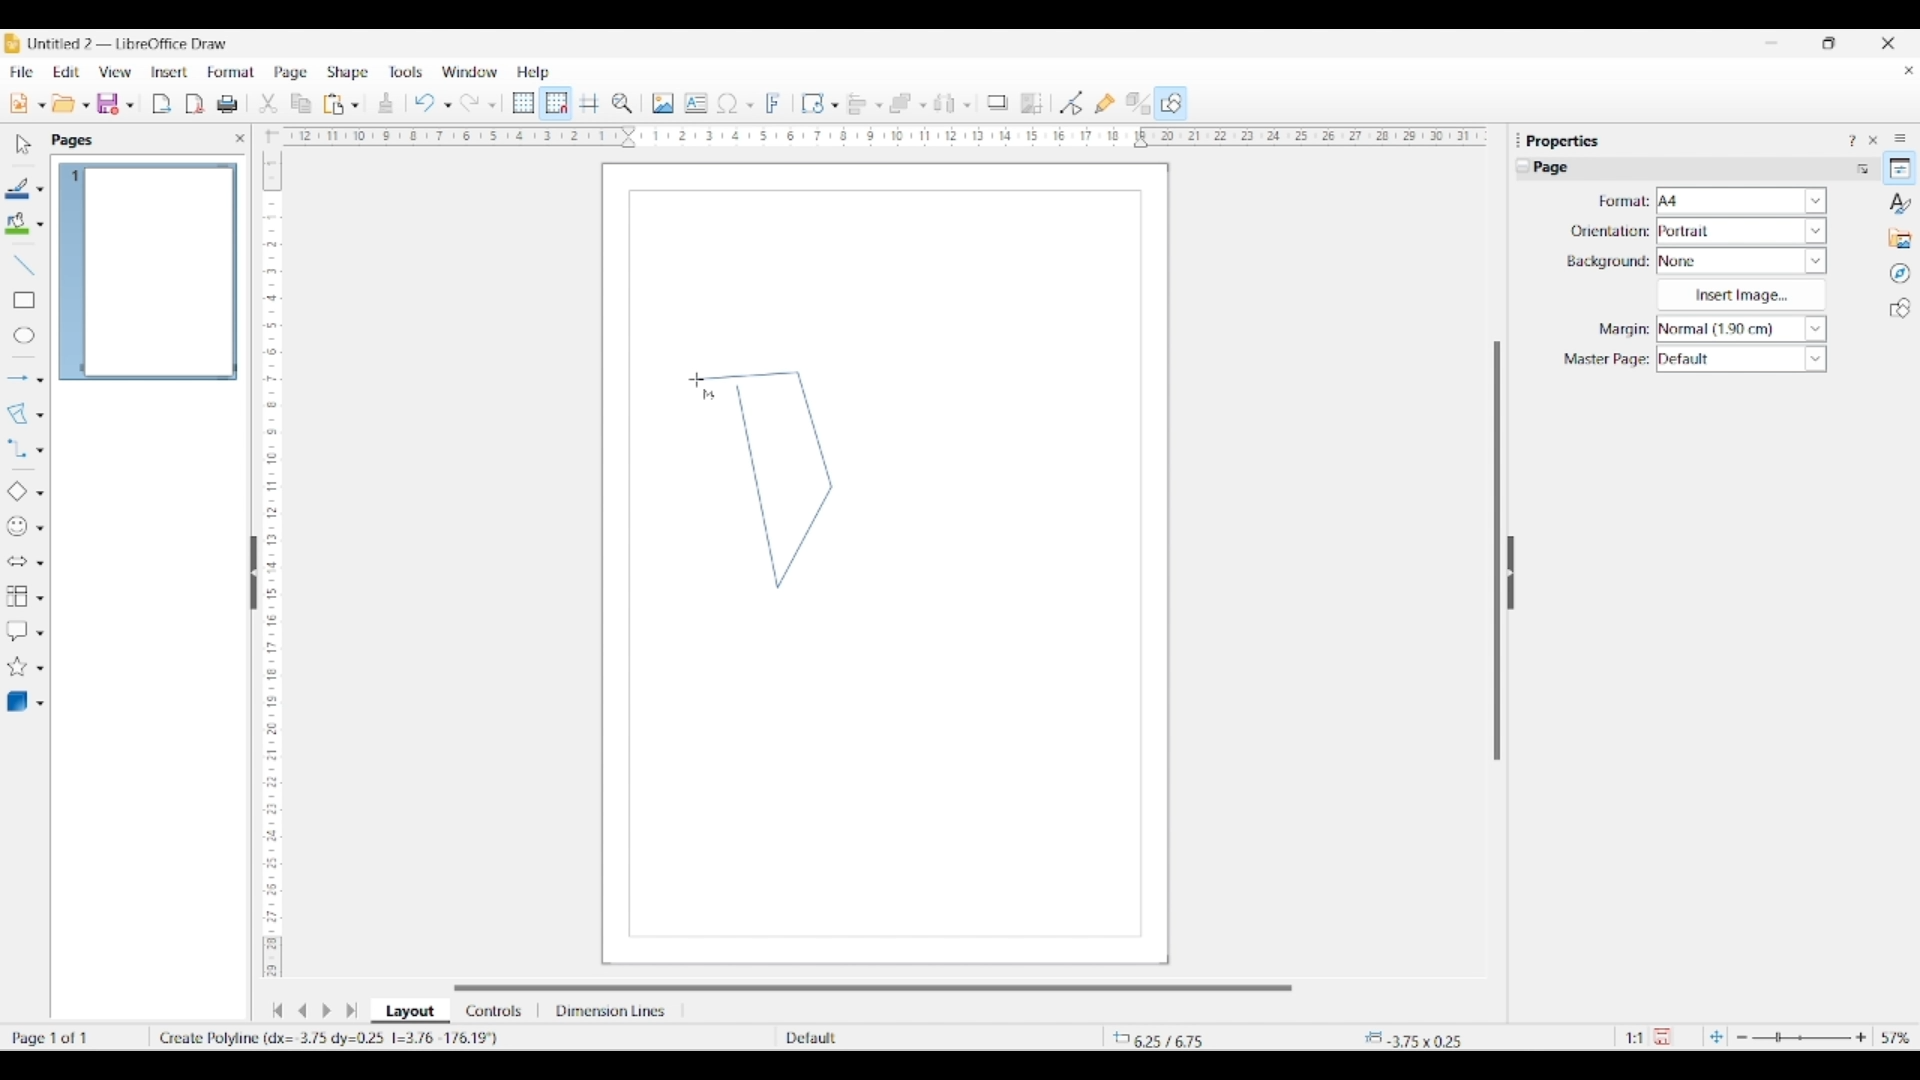 Image resolution: width=1920 pixels, height=1080 pixels. I want to click on Select objects to distribute options, so click(967, 105).